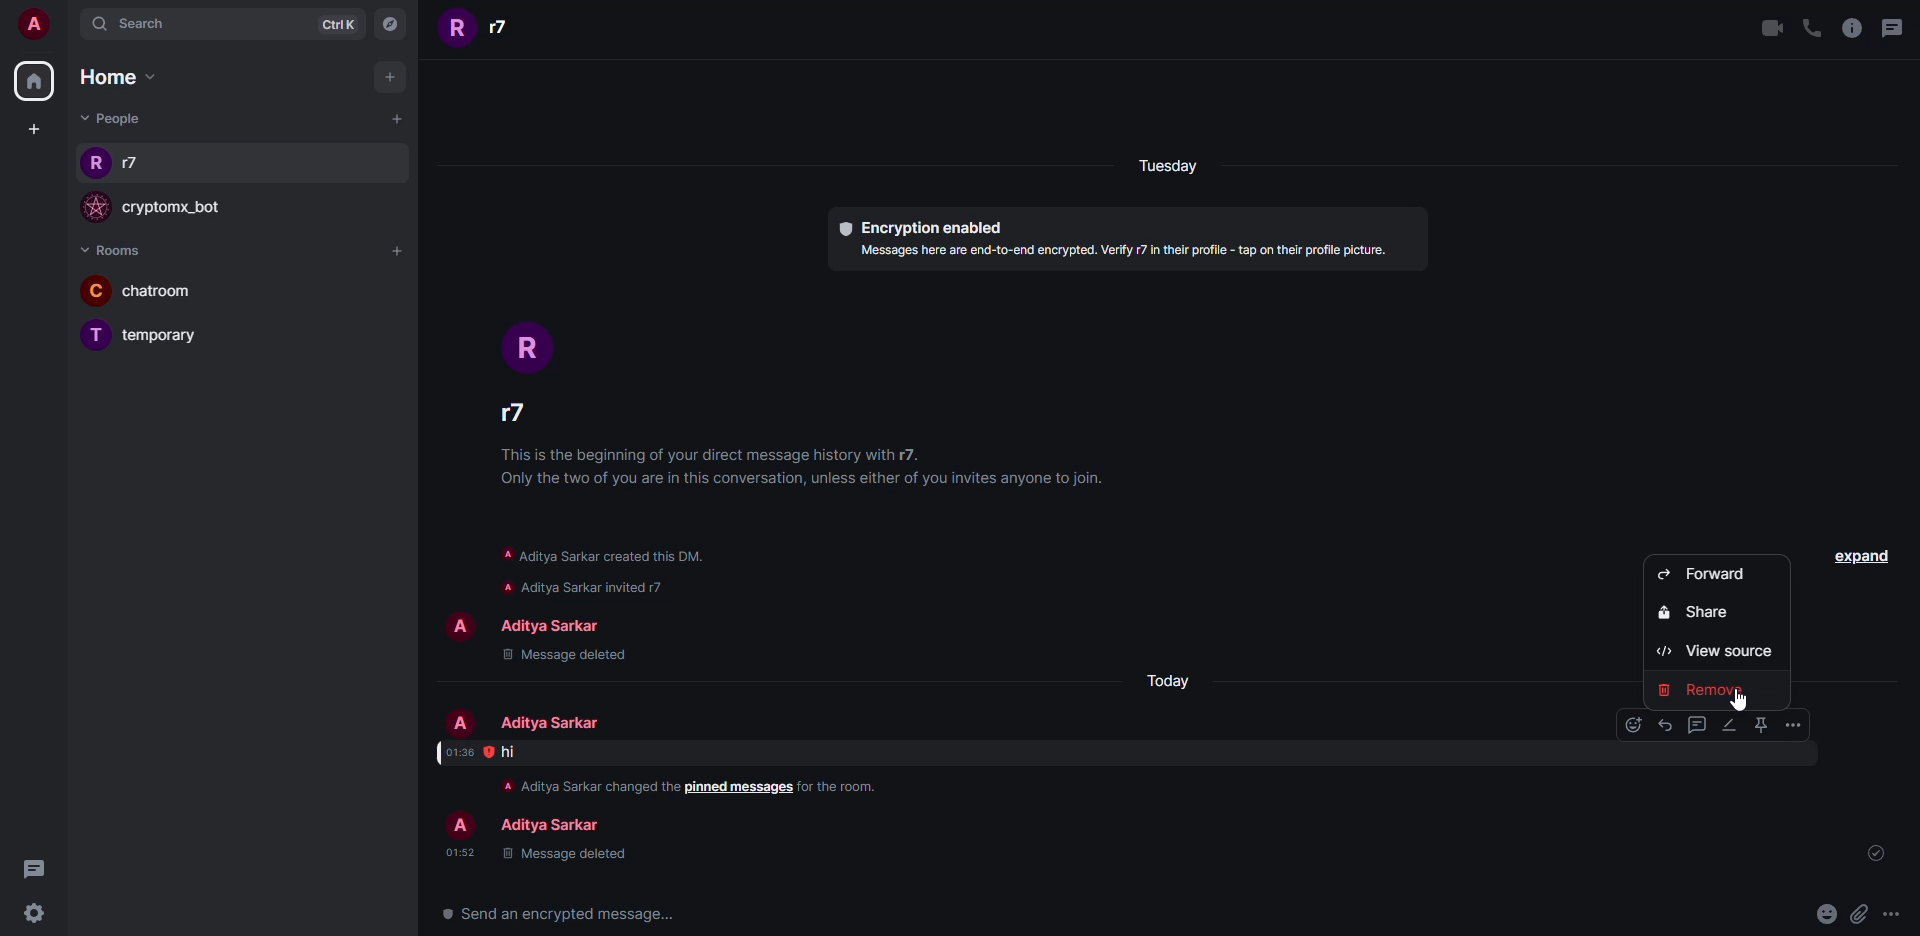  What do you see at coordinates (1633, 724) in the screenshot?
I see `emoji` at bounding box center [1633, 724].